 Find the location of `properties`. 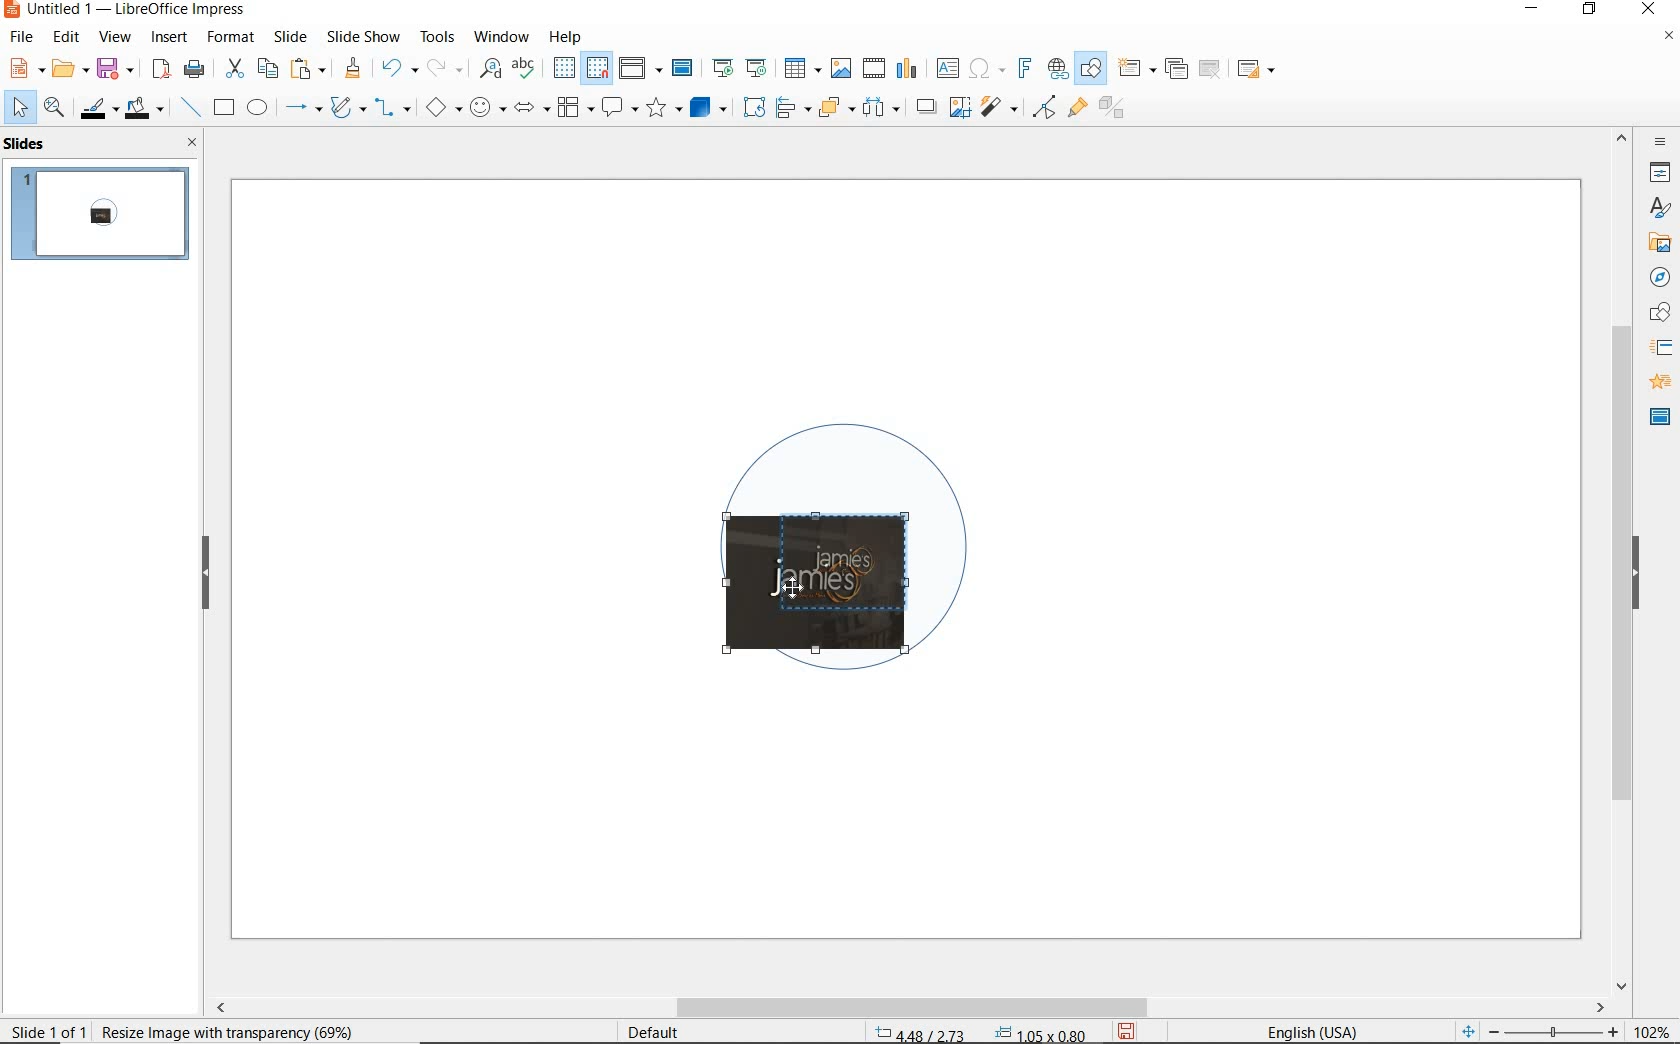

properties is located at coordinates (1658, 172).